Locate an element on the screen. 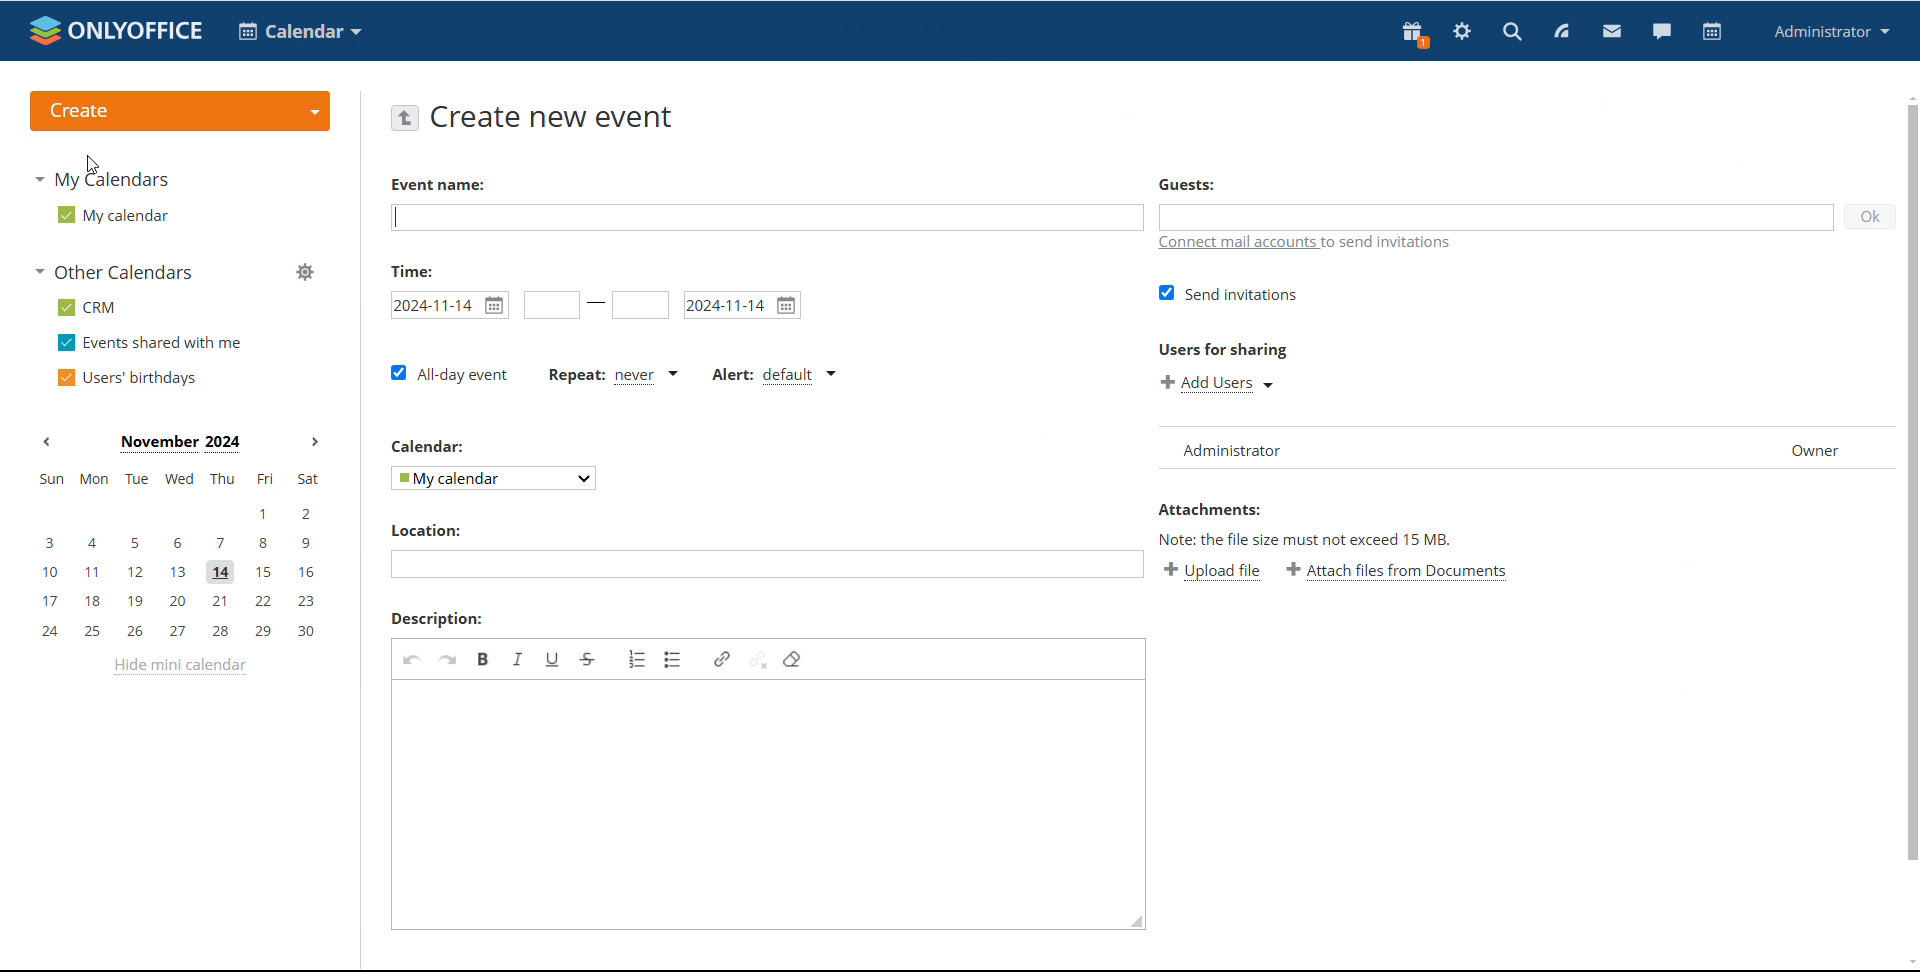 The width and height of the screenshot is (1920, 972). link is located at coordinates (722, 659).